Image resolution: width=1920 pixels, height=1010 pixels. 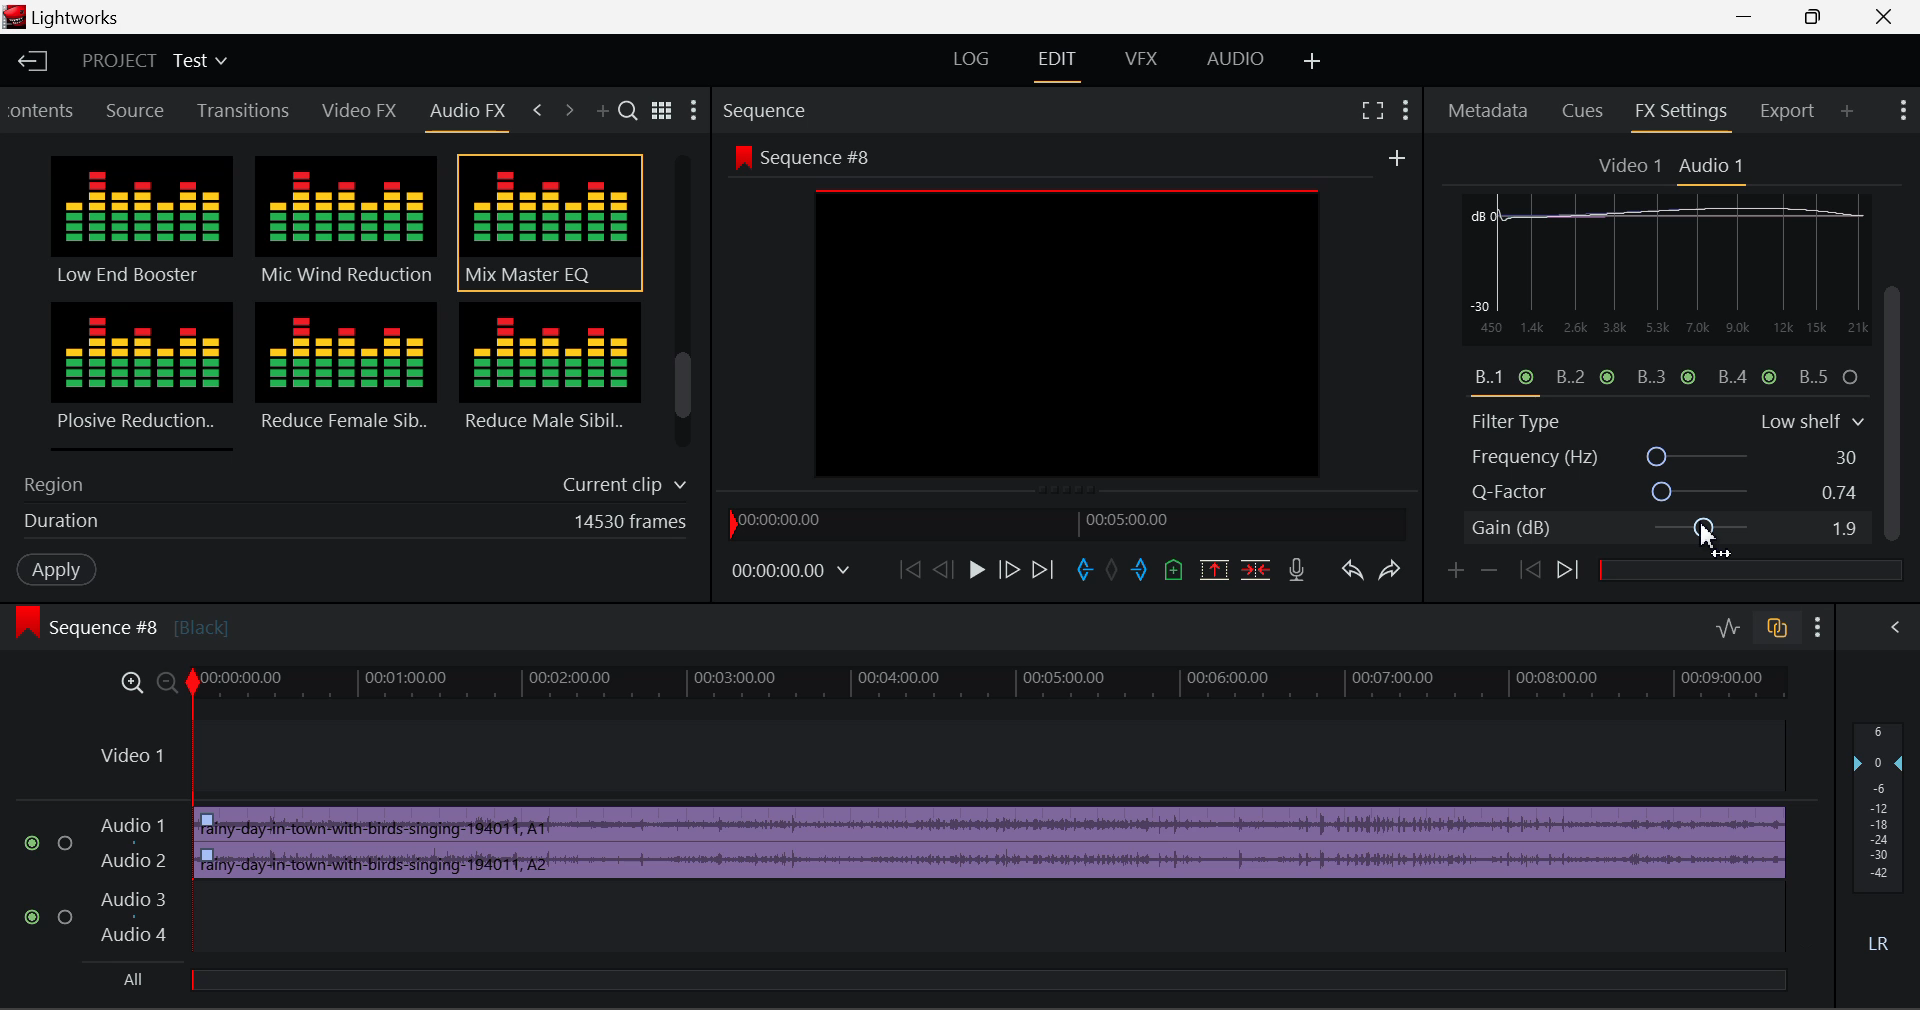 I want to click on Show Settings, so click(x=1406, y=110).